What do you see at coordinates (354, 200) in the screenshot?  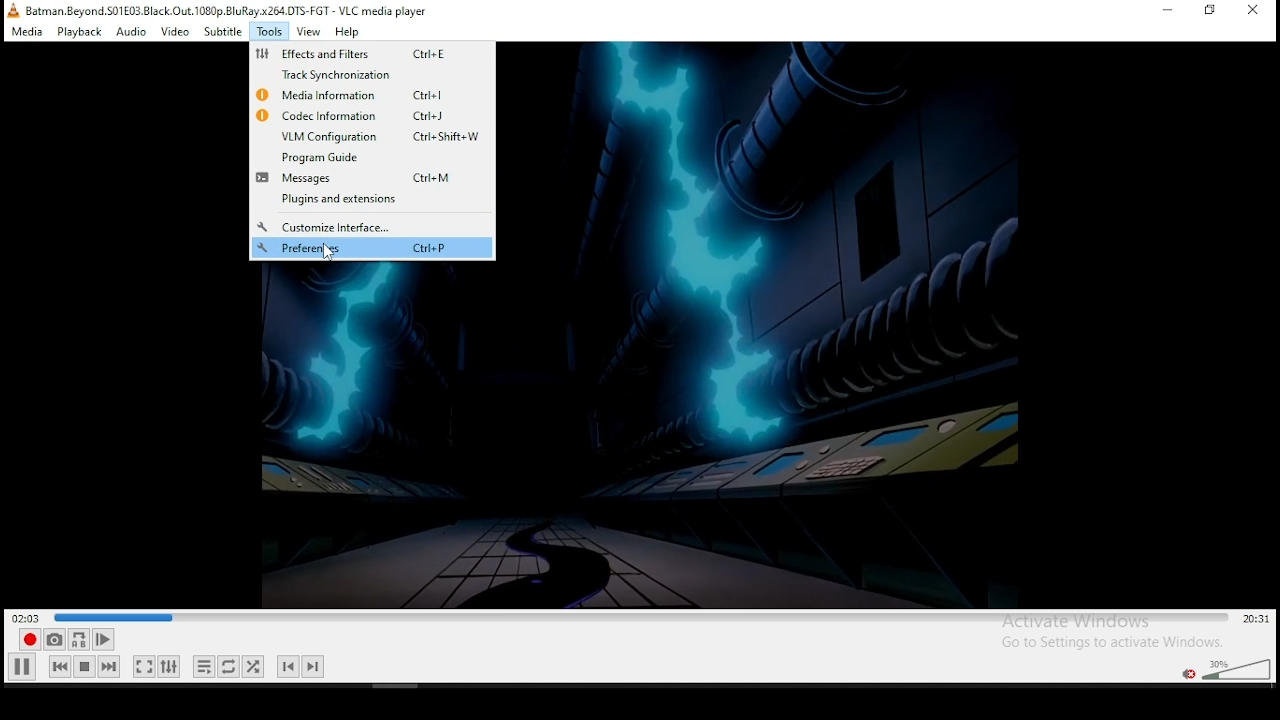 I see `plugins and extensions` at bounding box center [354, 200].